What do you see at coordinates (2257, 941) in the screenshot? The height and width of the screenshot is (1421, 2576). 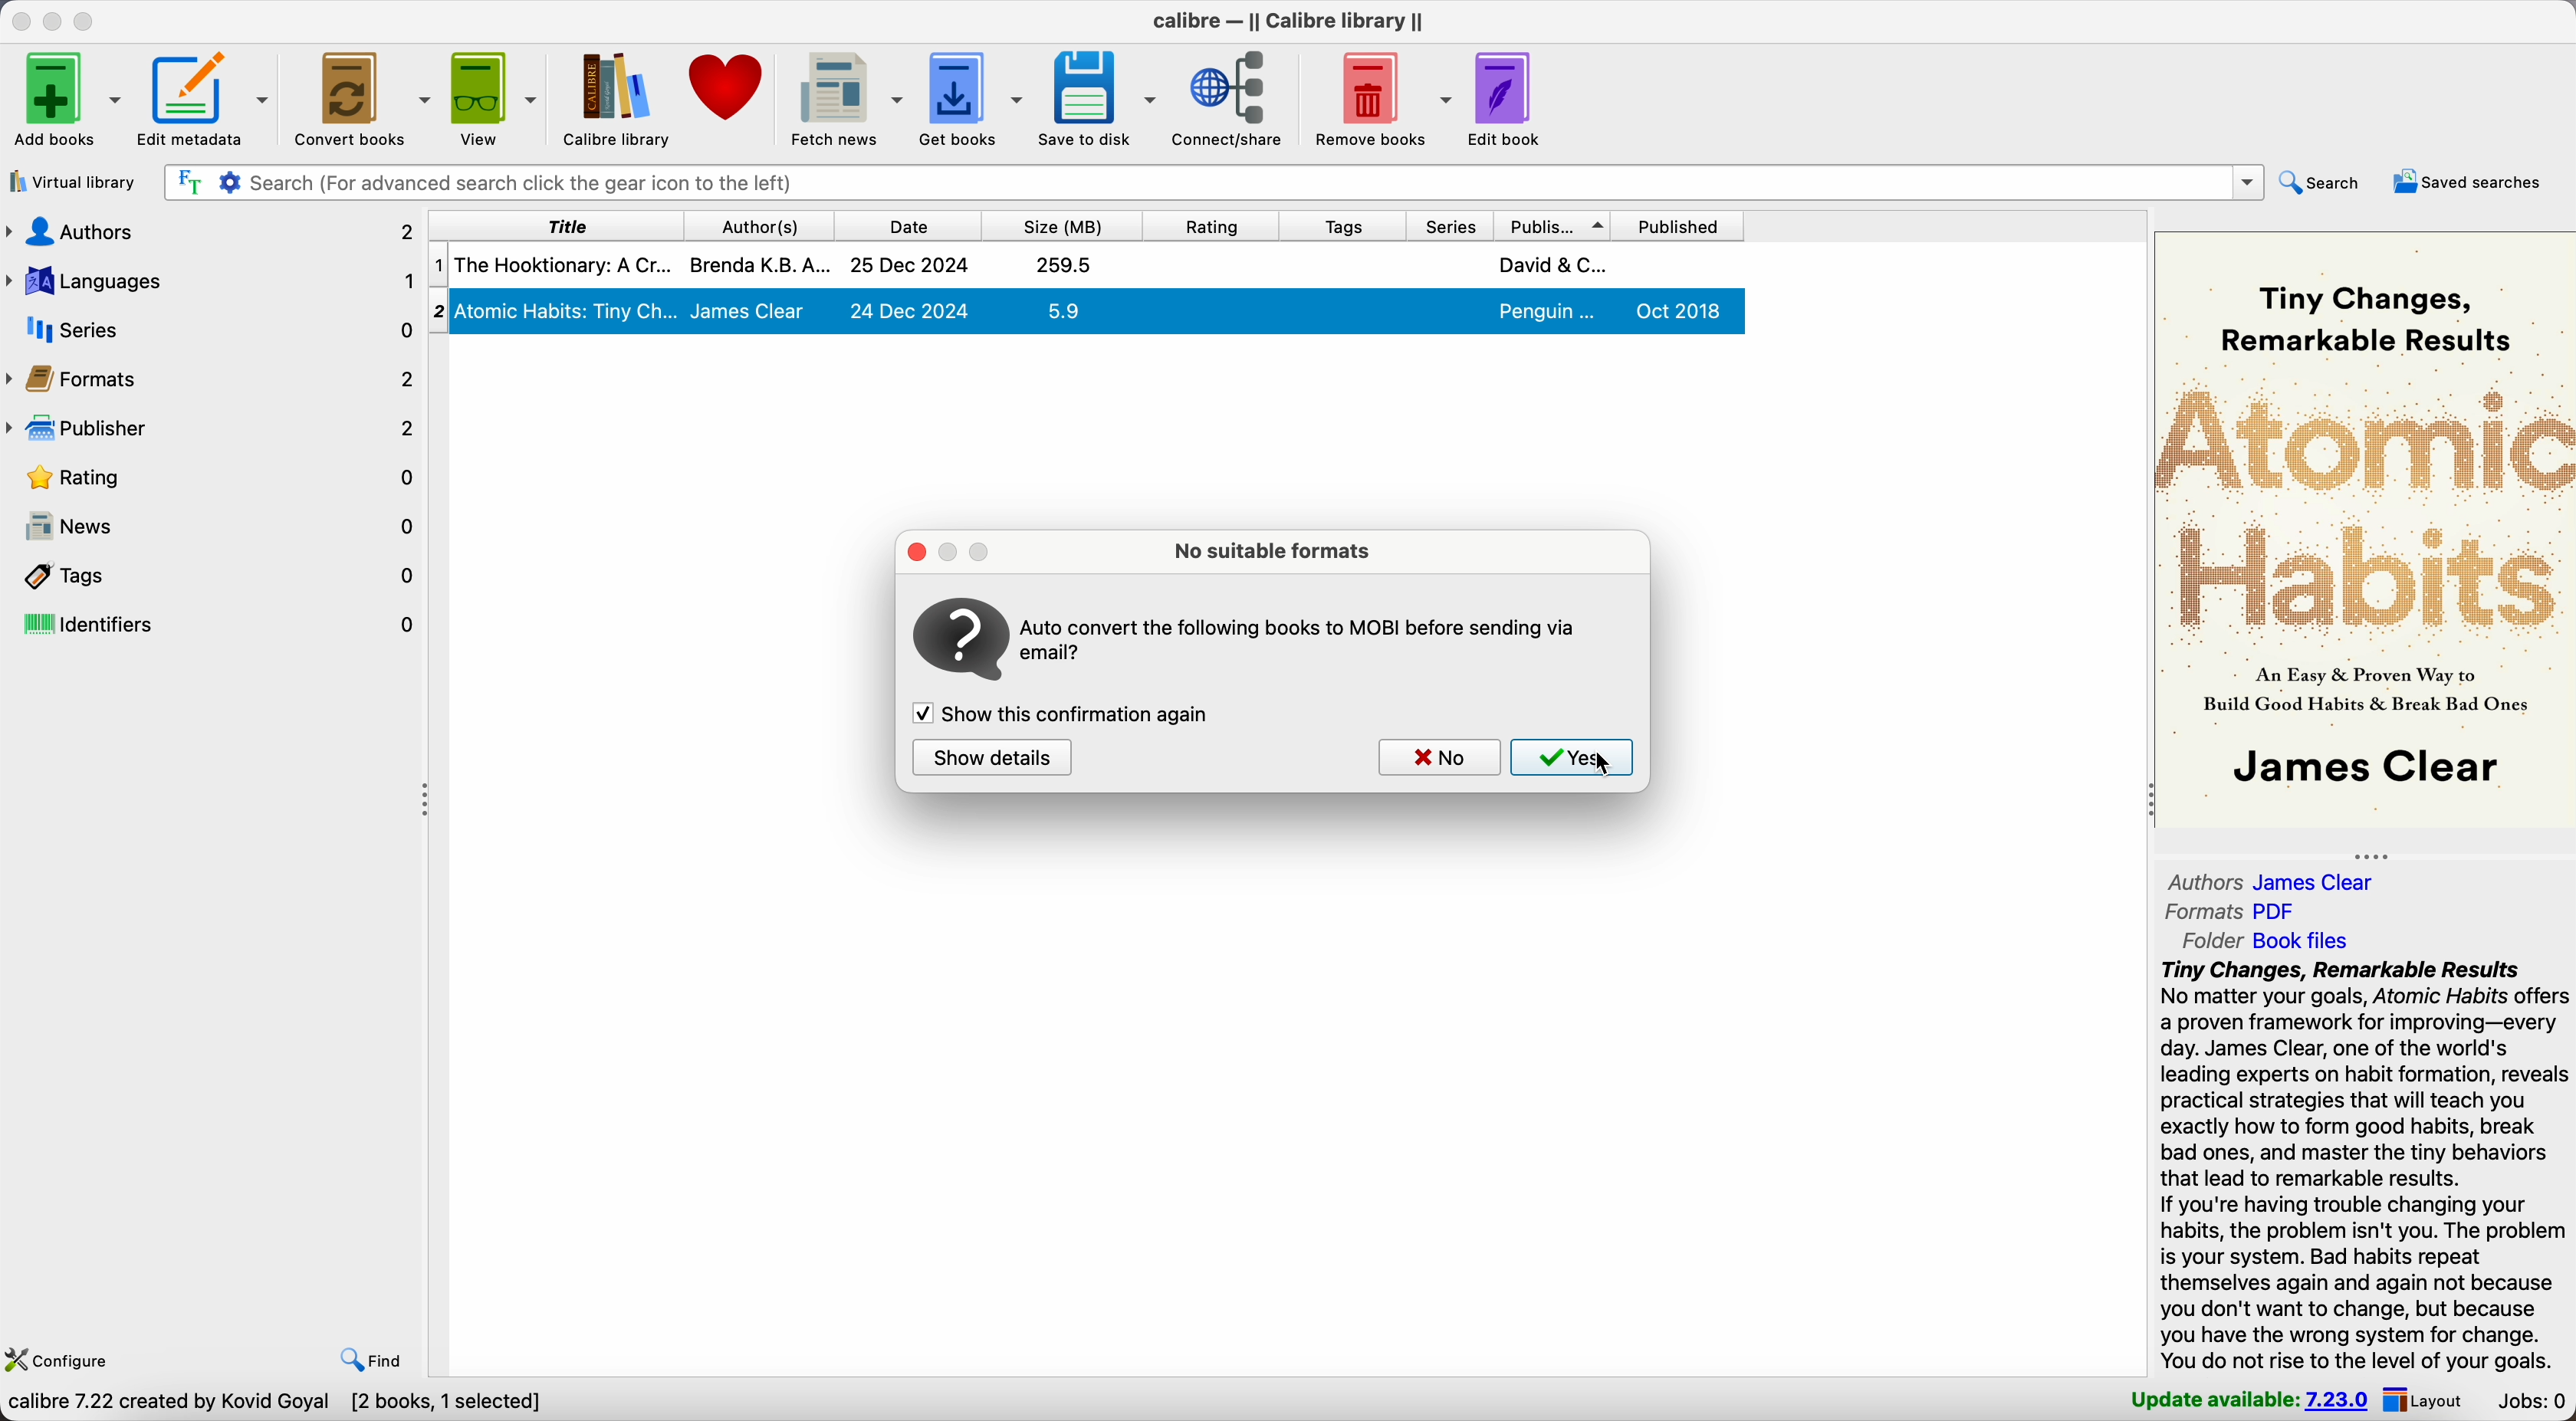 I see `folder Book Files` at bounding box center [2257, 941].